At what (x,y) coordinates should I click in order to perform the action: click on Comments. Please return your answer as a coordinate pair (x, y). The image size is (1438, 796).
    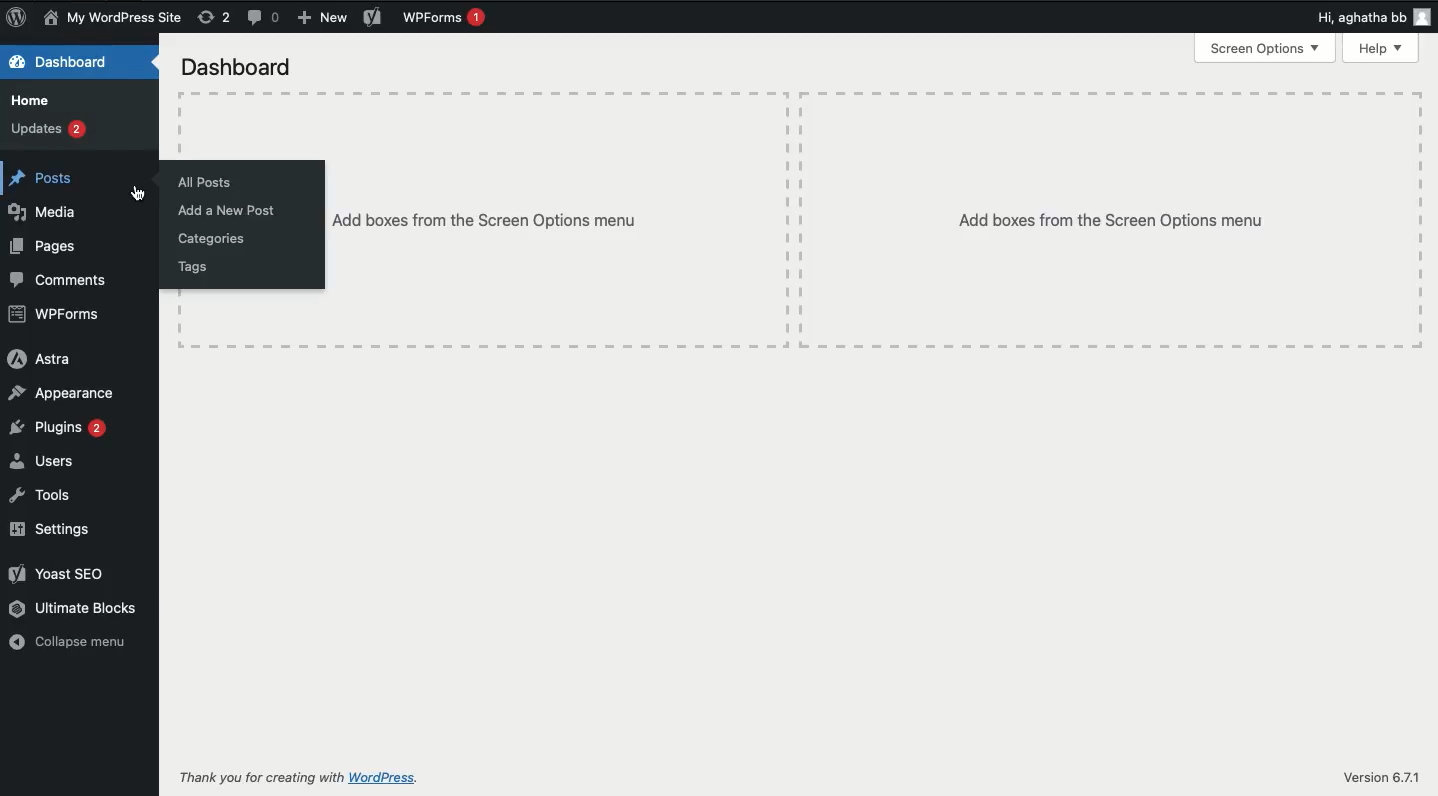
    Looking at the image, I should click on (266, 18).